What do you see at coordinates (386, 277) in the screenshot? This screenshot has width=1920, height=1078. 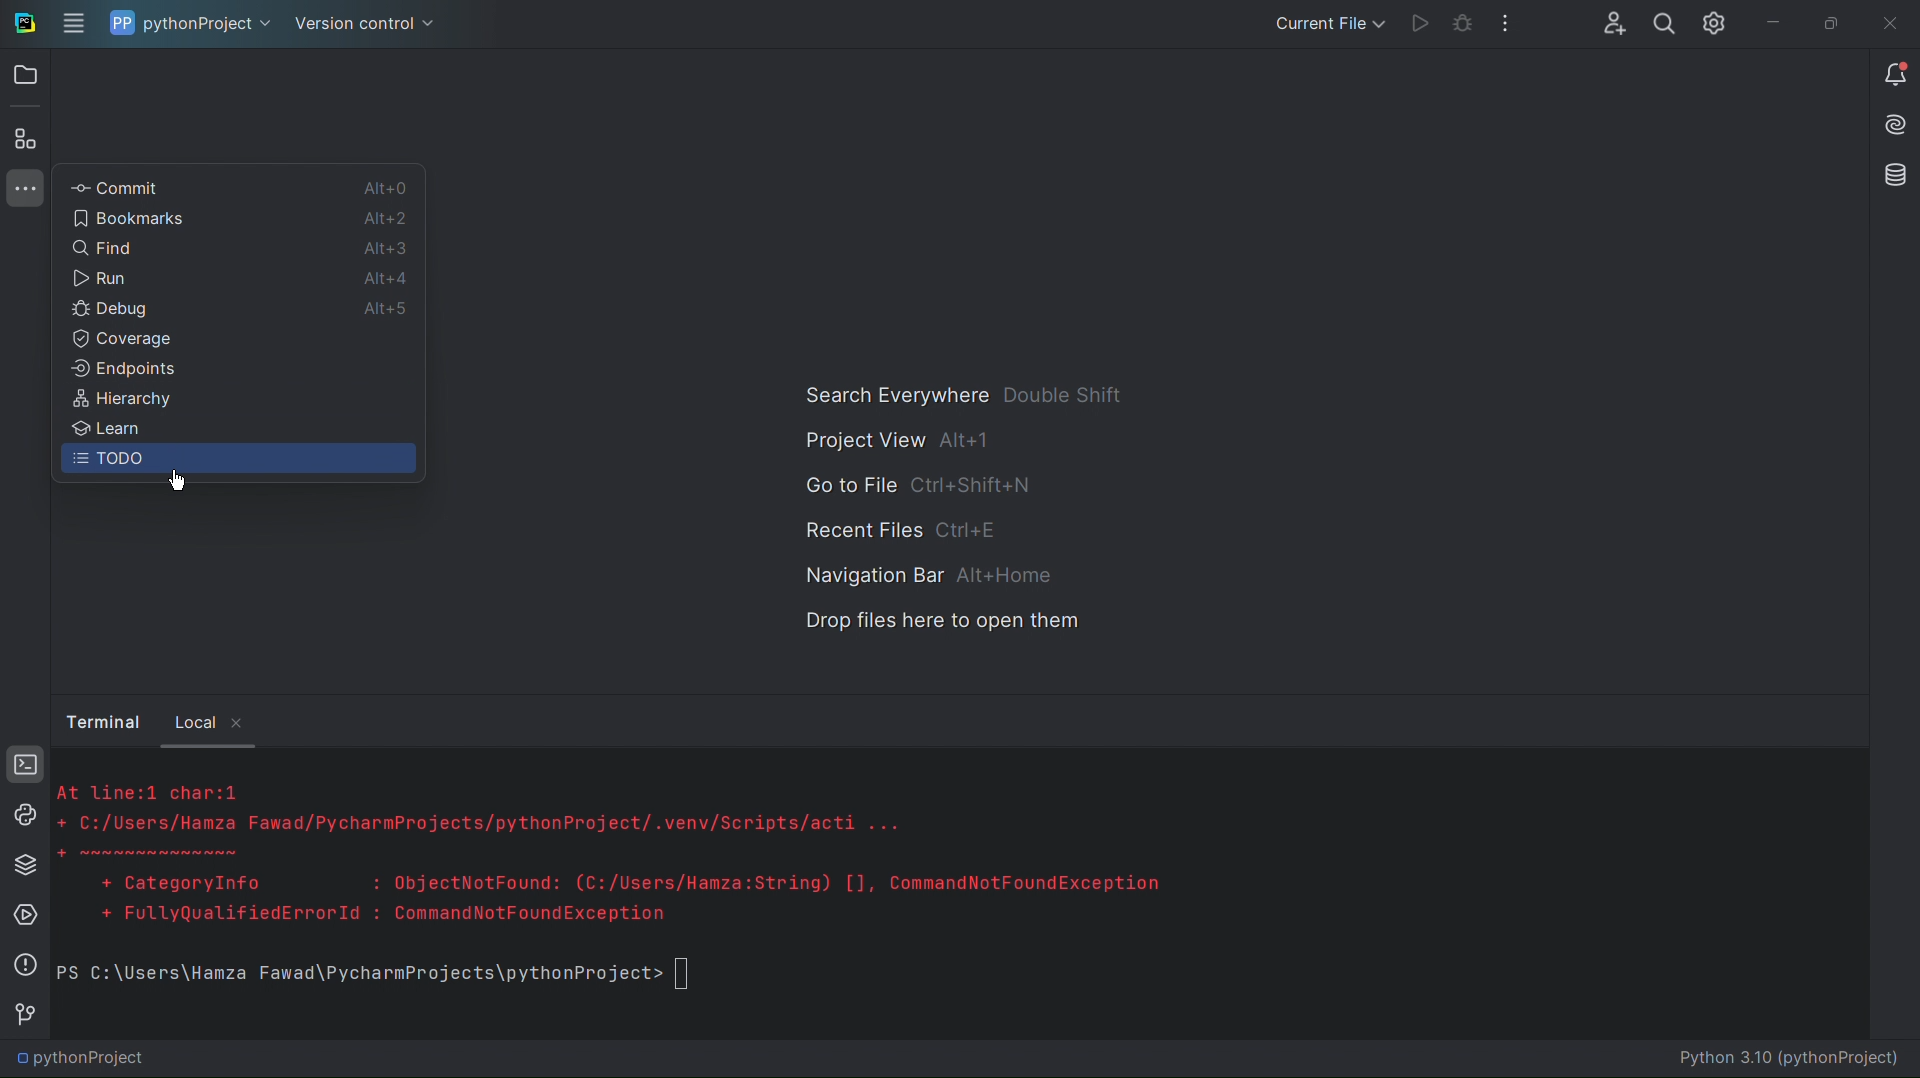 I see `alt +4` at bounding box center [386, 277].